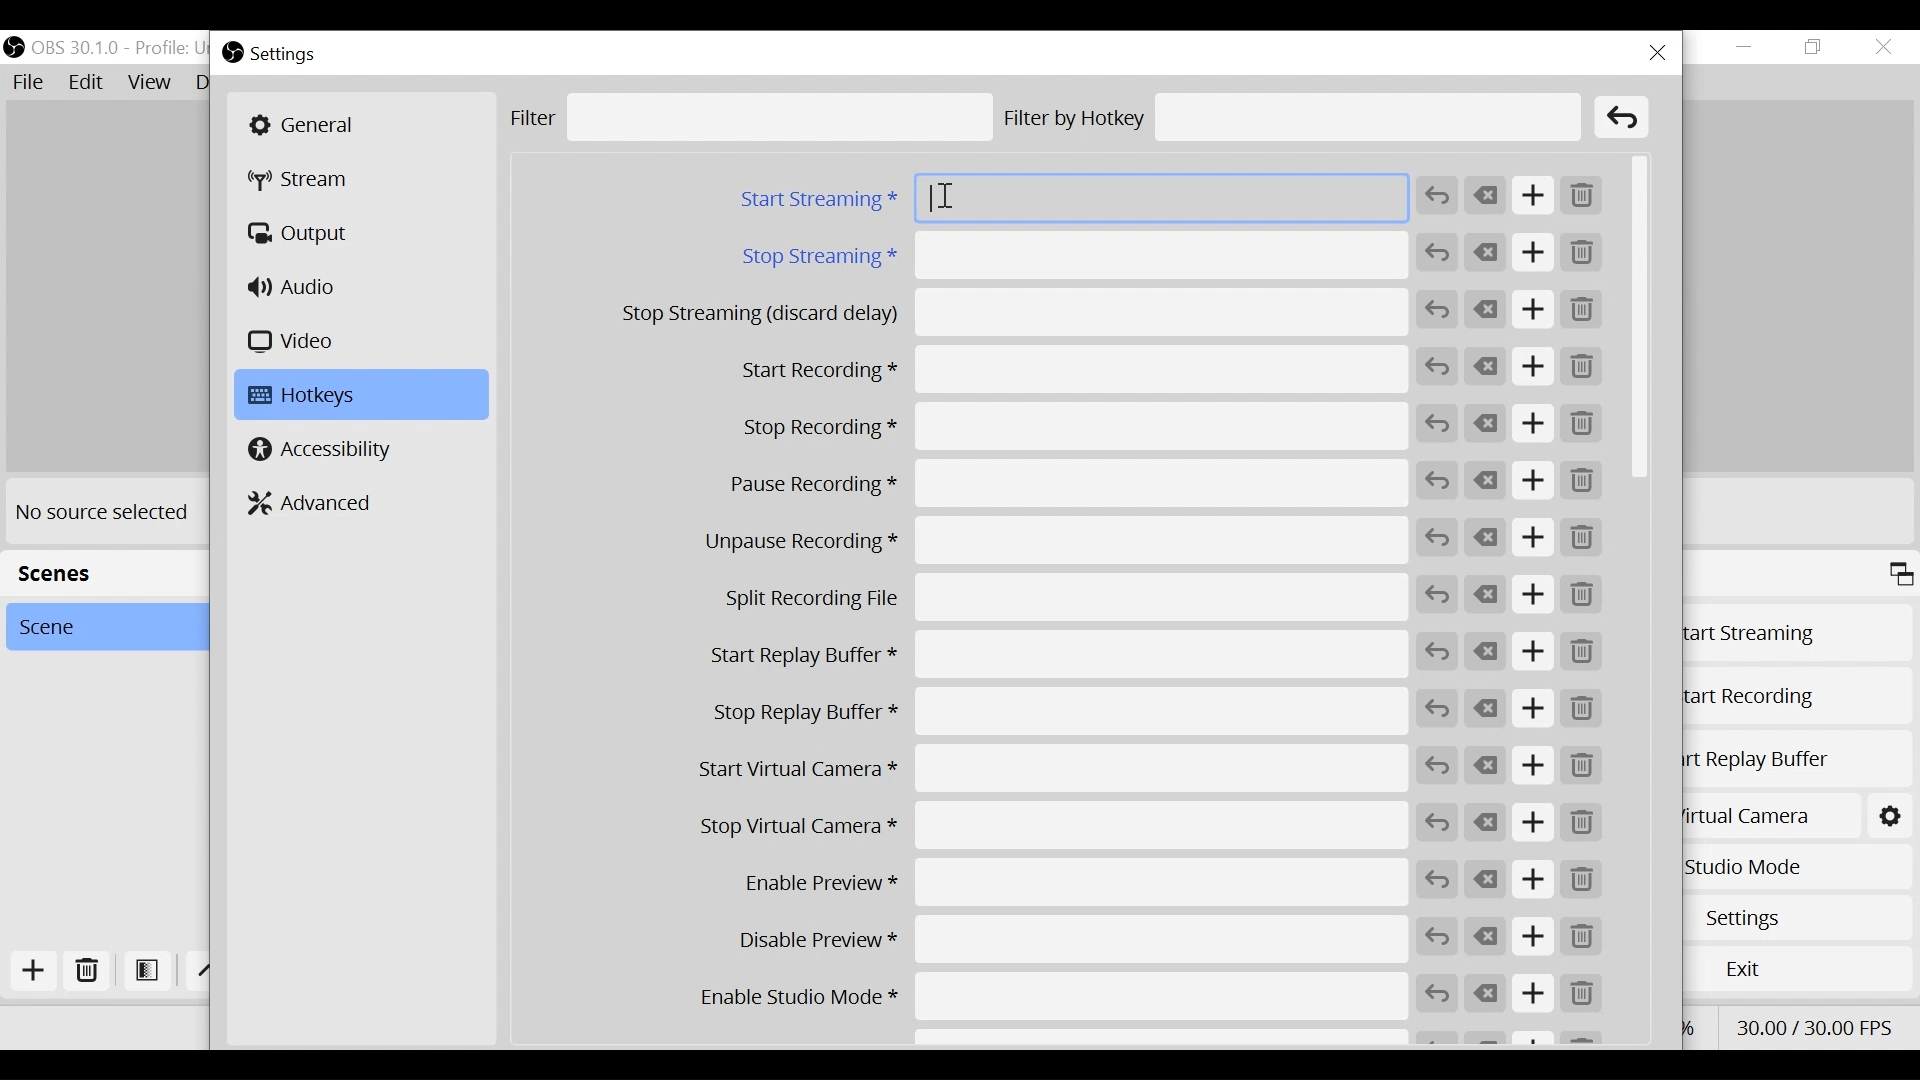  I want to click on Unpause Recording, so click(1052, 542).